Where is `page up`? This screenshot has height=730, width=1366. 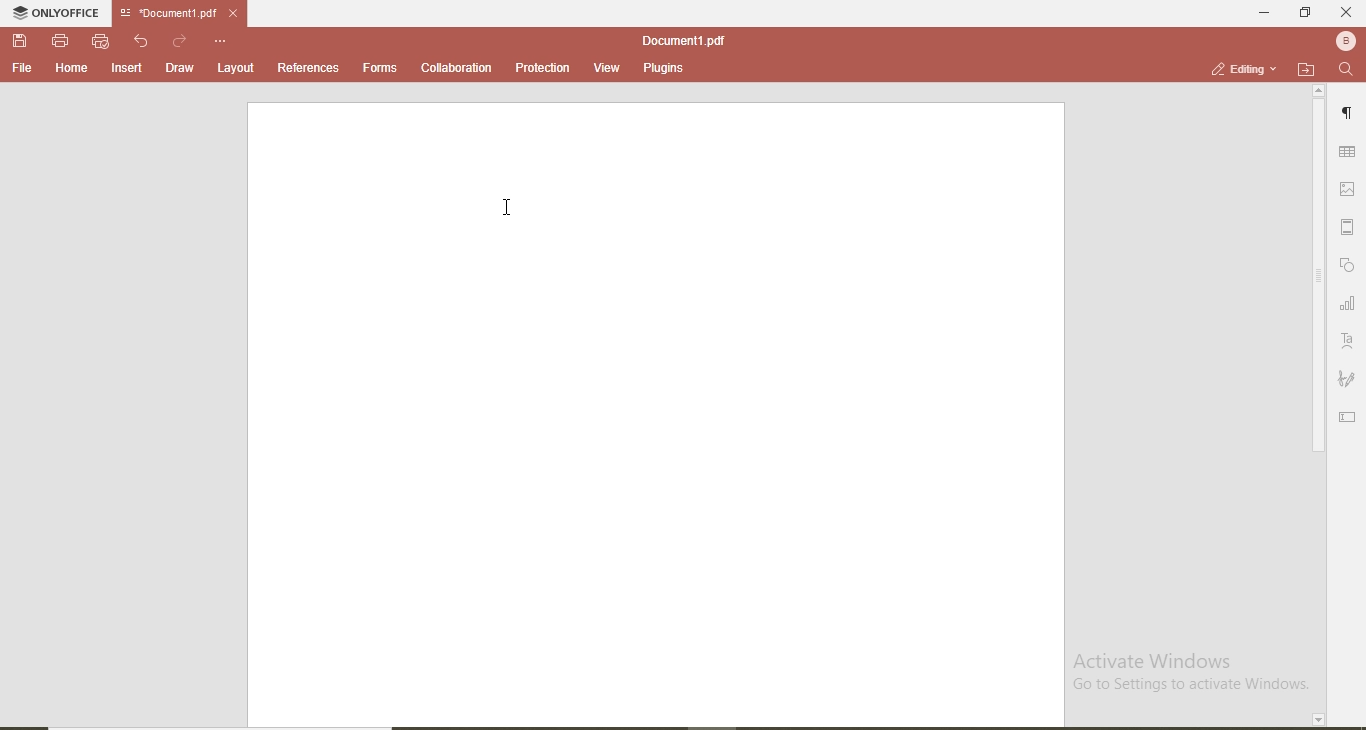 page up is located at coordinates (1318, 90).